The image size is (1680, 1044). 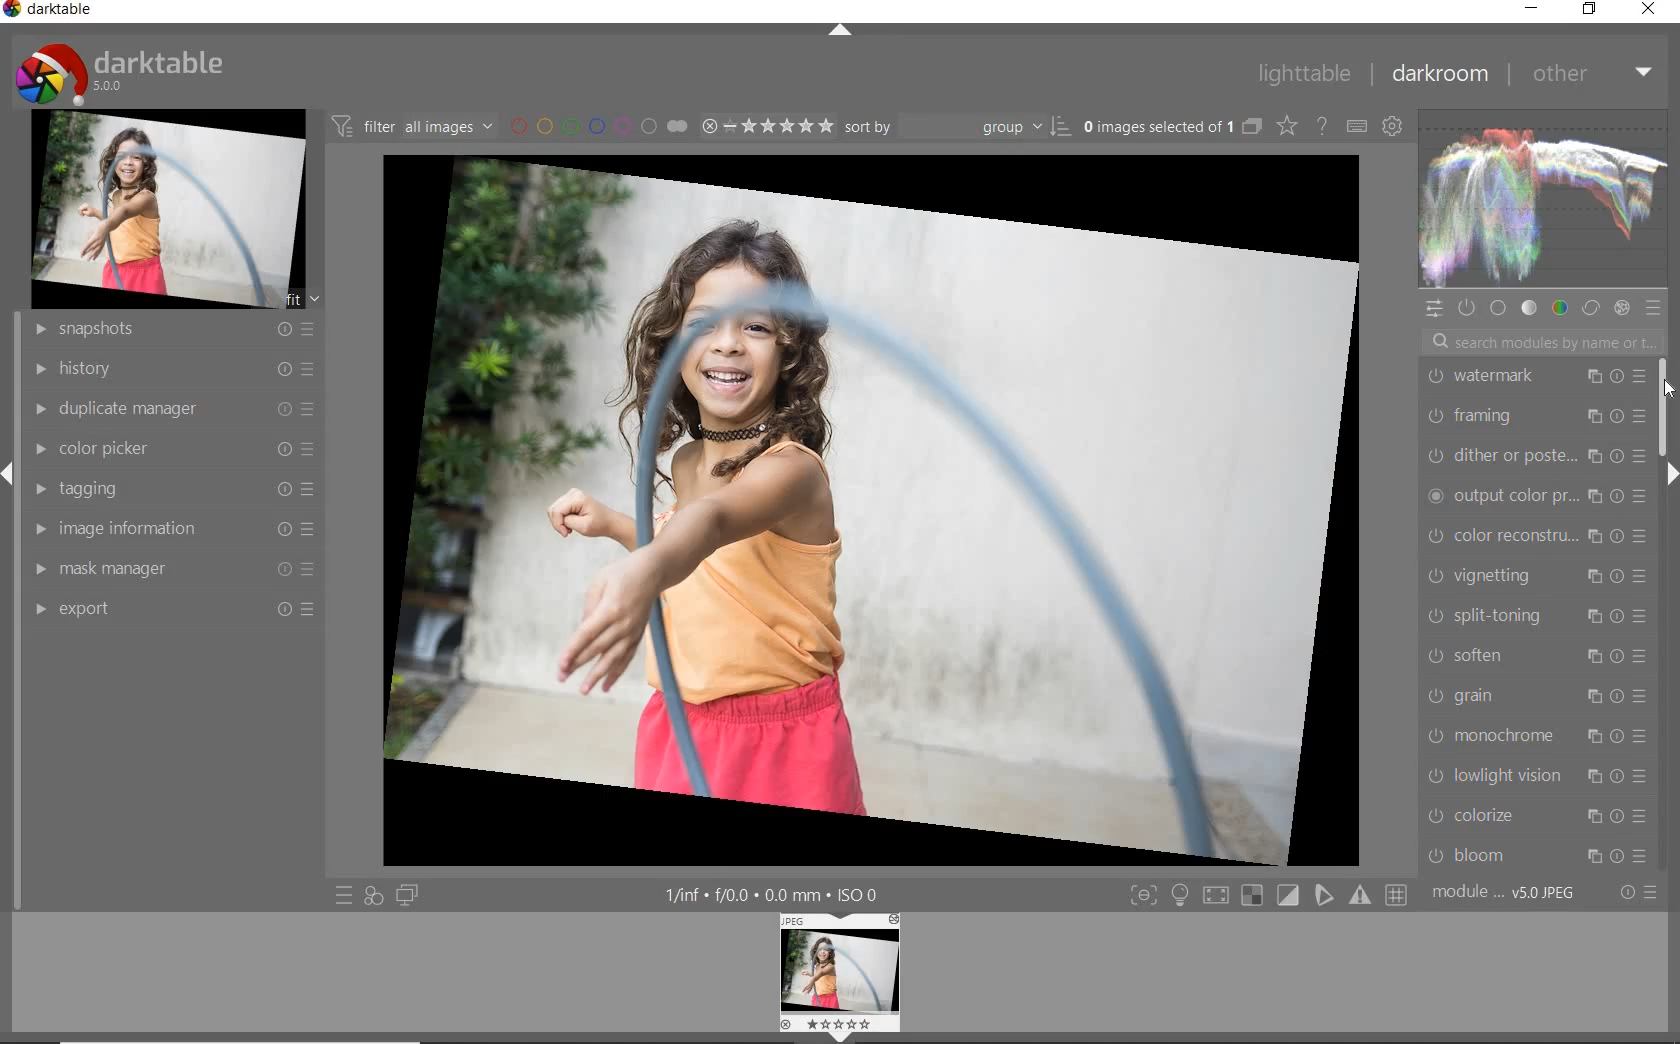 I want to click on framing, so click(x=1537, y=416).